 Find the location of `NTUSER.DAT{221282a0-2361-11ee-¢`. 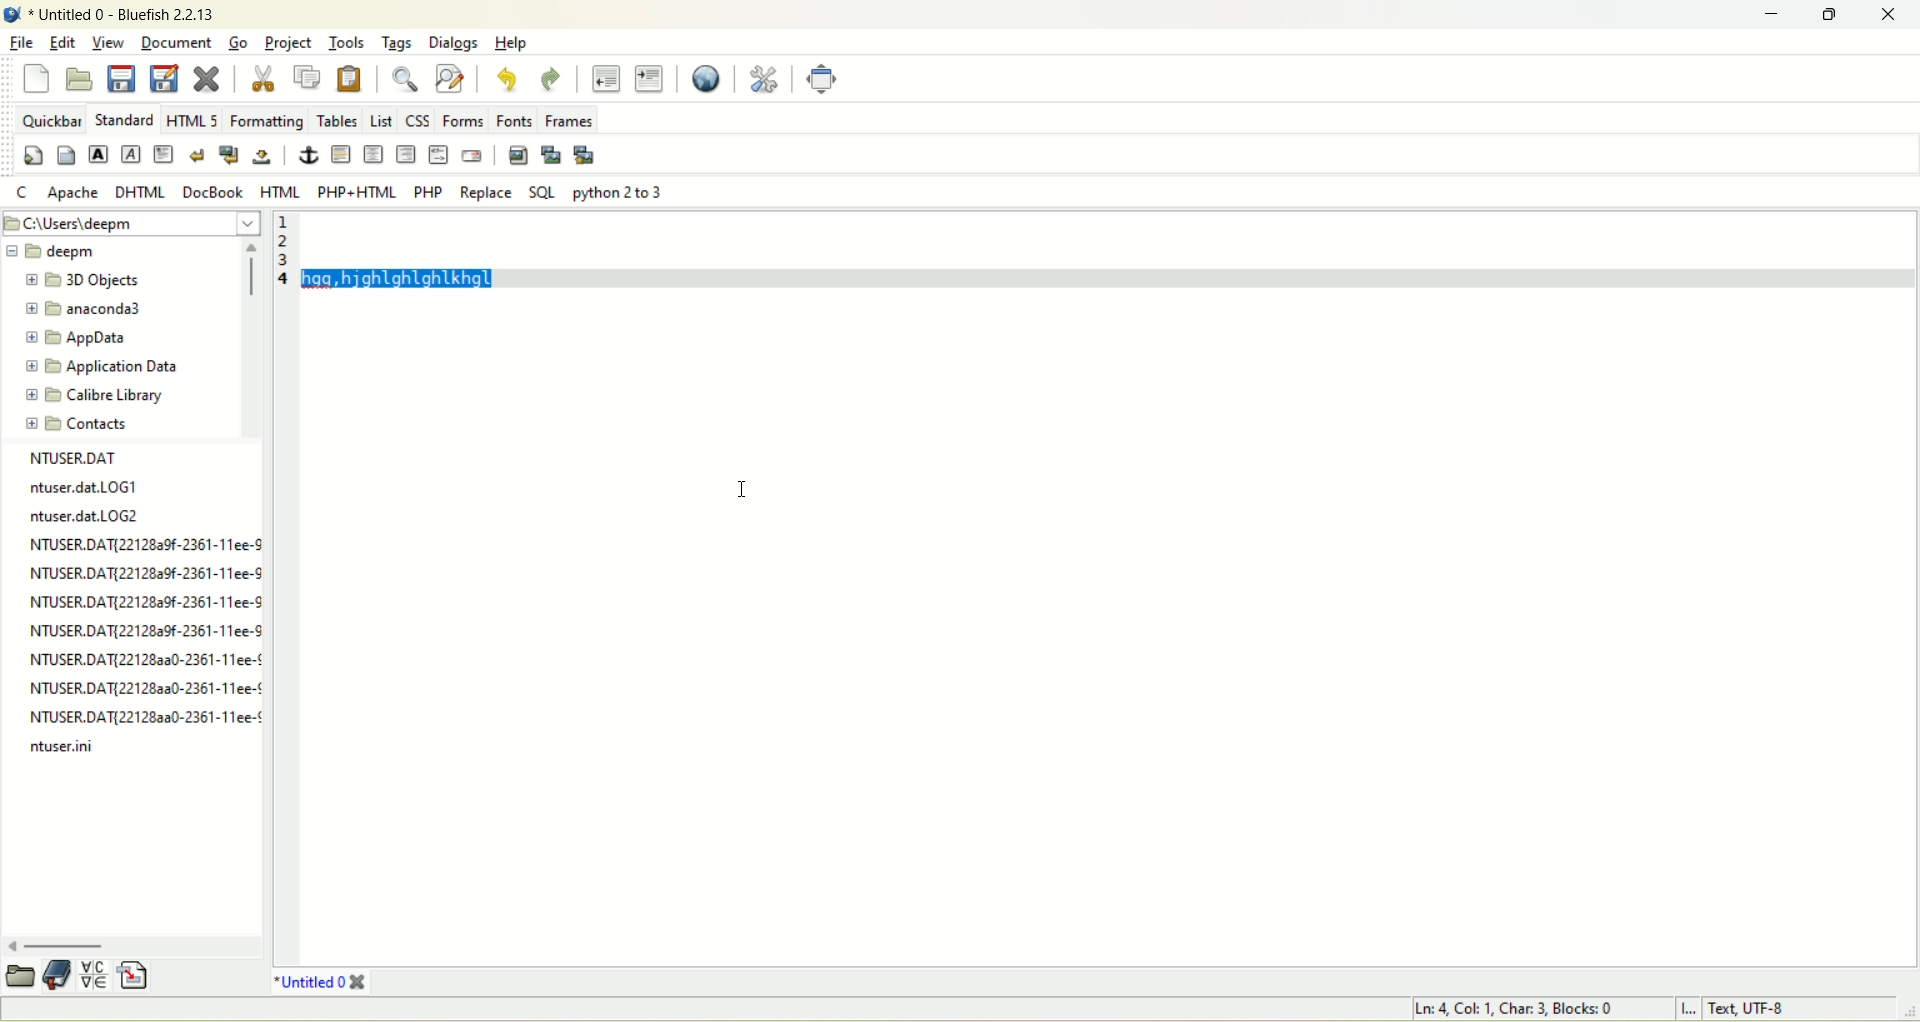

NTUSER.DAT{221282a0-2361-11ee-¢ is located at coordinates (143, 715).